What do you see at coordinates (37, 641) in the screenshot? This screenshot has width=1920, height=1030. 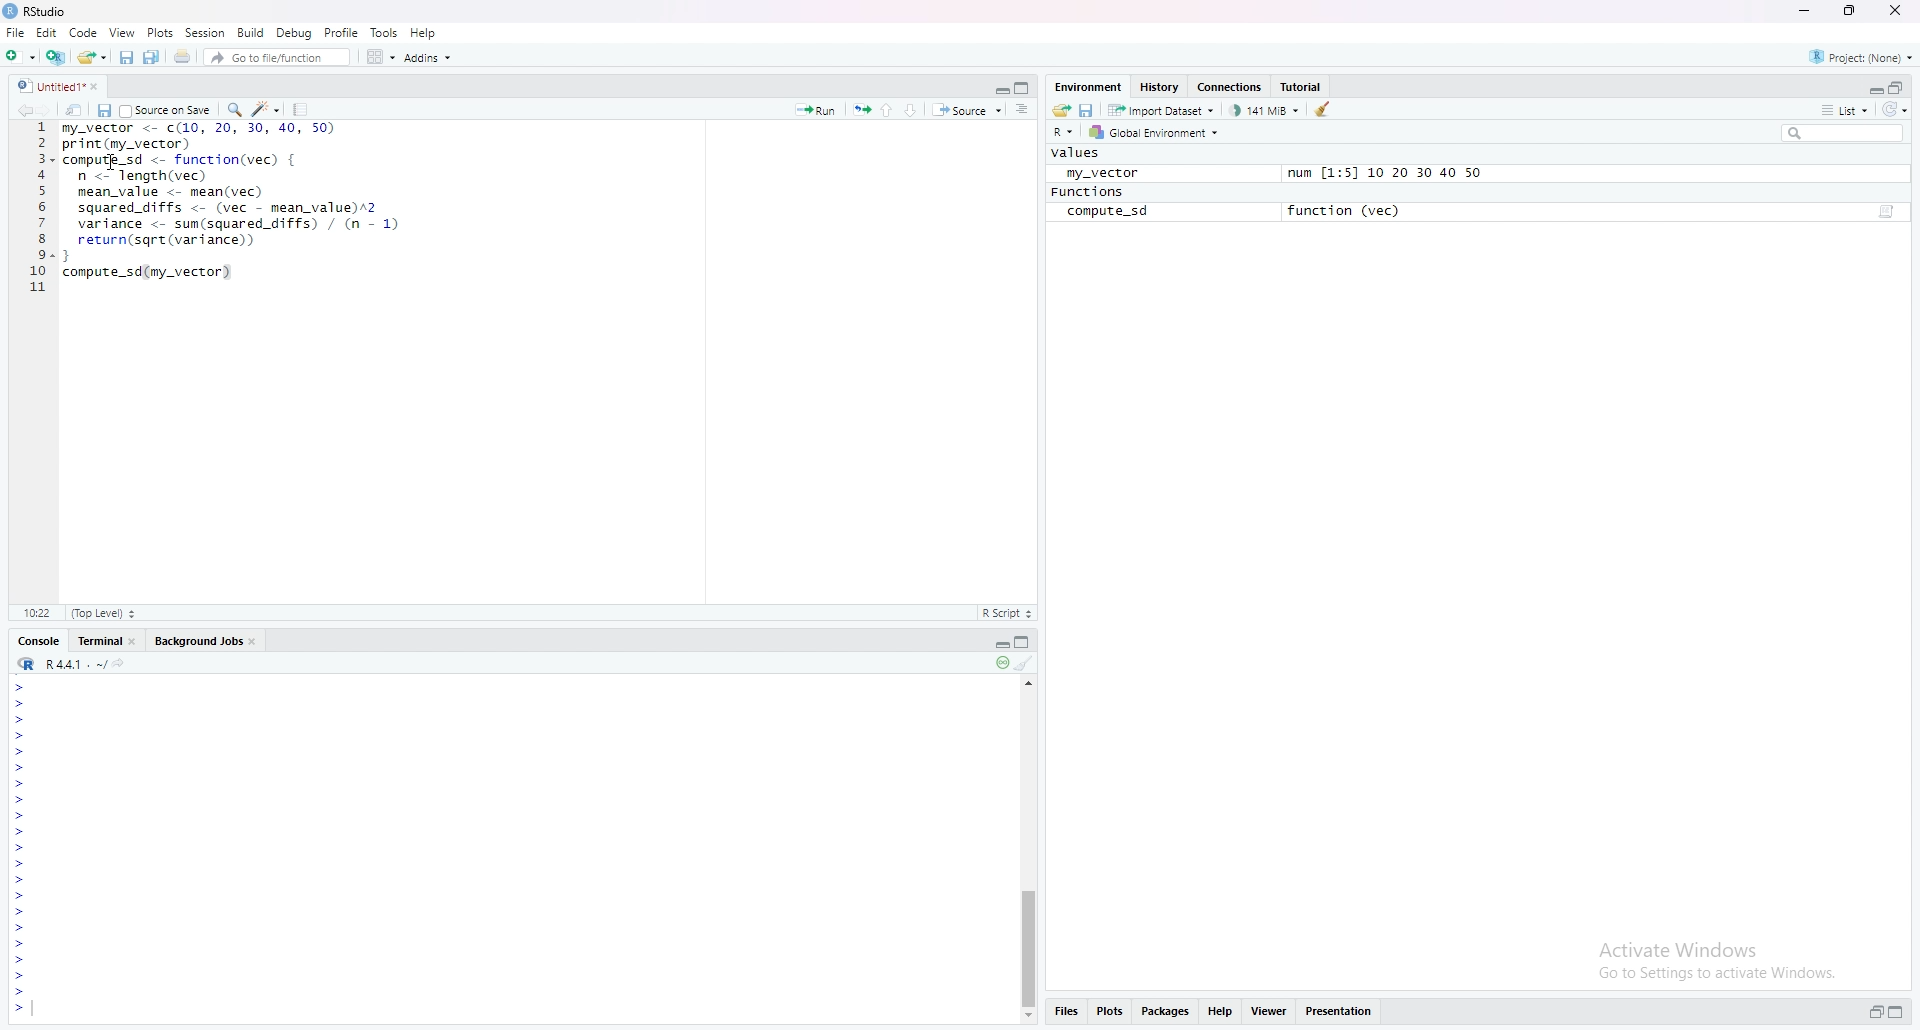 I see `Console` at bounding box center [37, 641].